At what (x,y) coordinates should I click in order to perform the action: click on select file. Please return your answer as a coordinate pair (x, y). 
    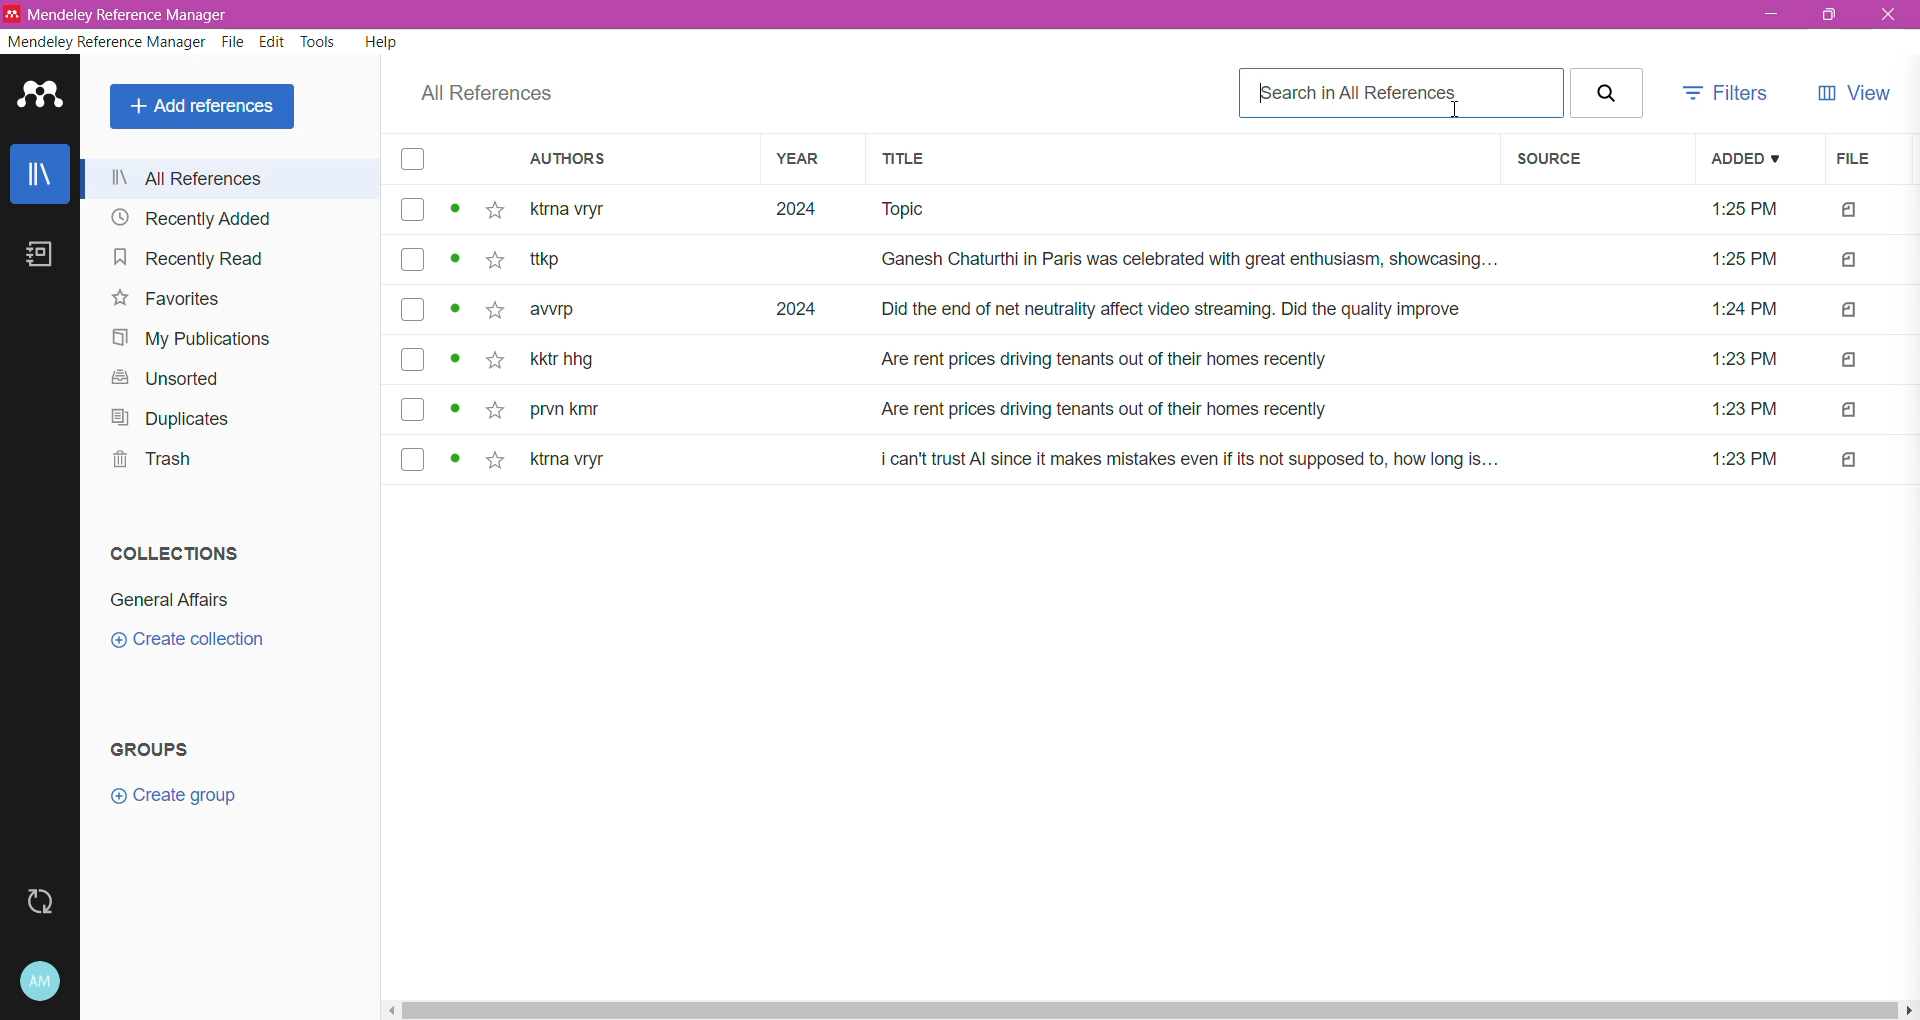
    Looking at the image, I should click on (408, 460).